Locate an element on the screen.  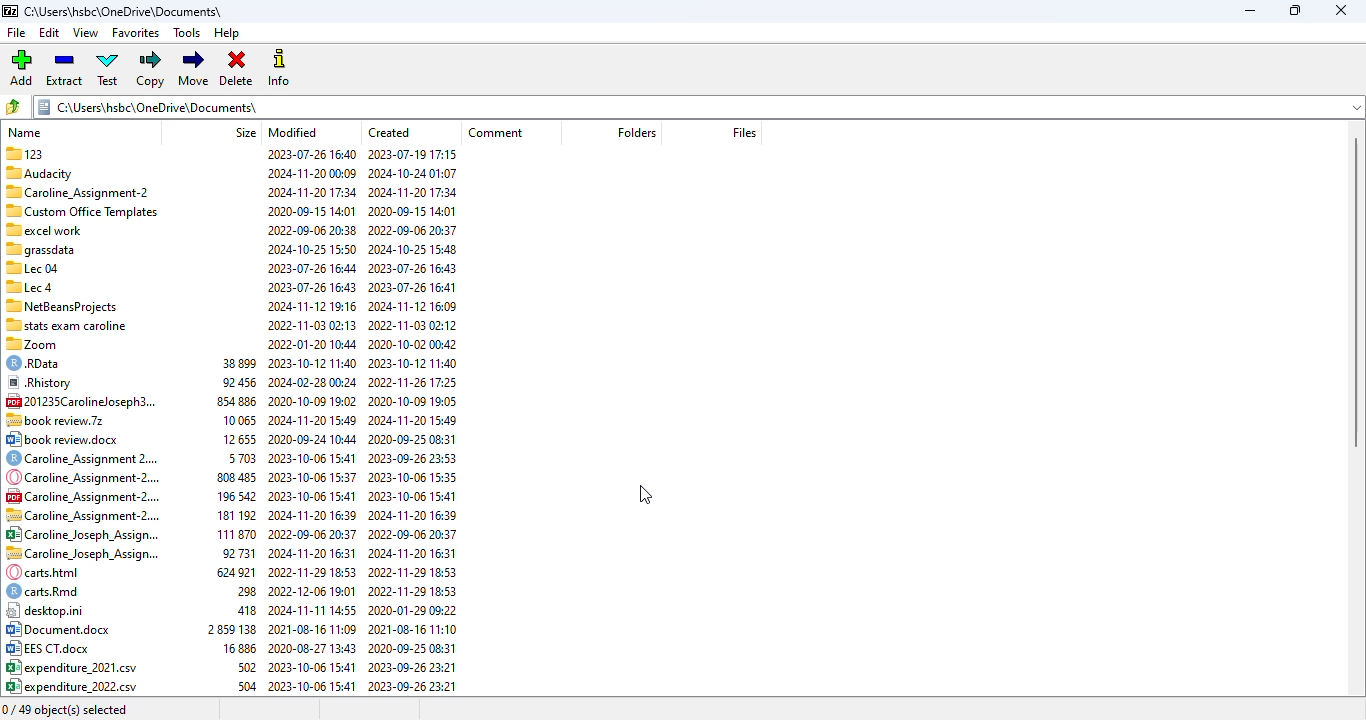
size is located at coordinates (245, 131).